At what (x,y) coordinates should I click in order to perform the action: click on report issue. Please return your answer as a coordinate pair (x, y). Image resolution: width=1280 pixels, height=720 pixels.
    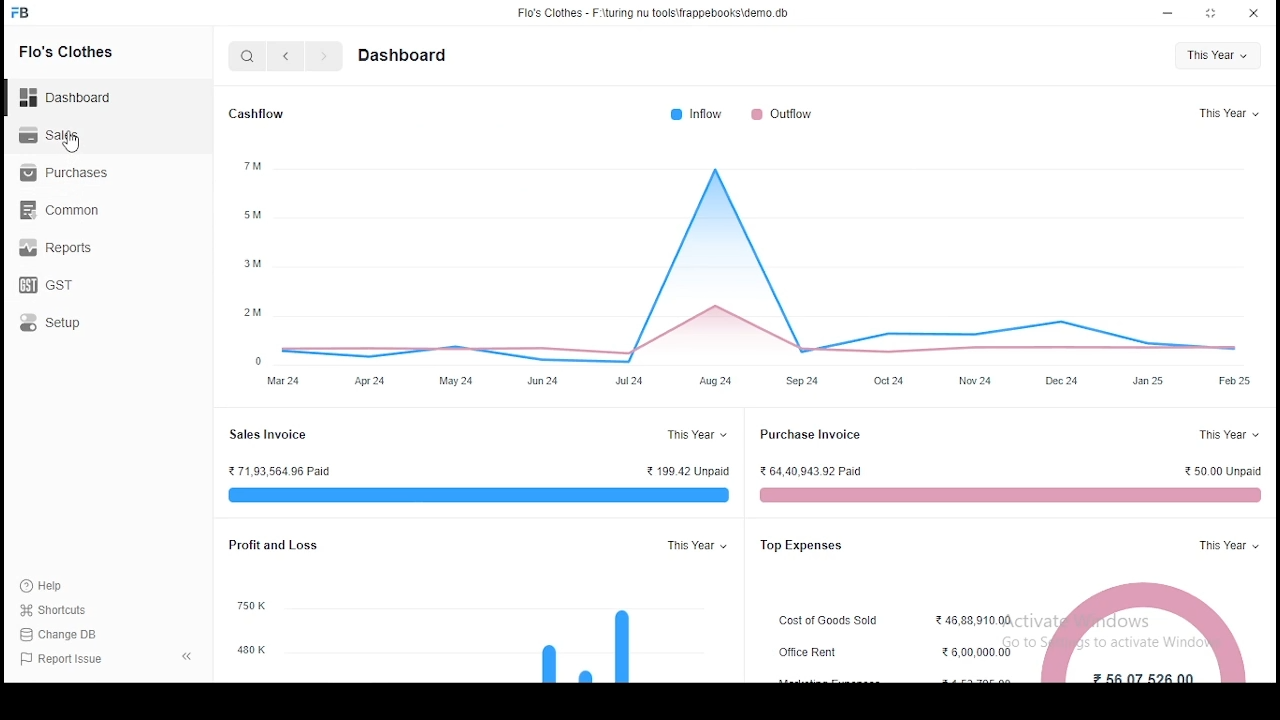
    Looking at the image, I should click on (59, 660).